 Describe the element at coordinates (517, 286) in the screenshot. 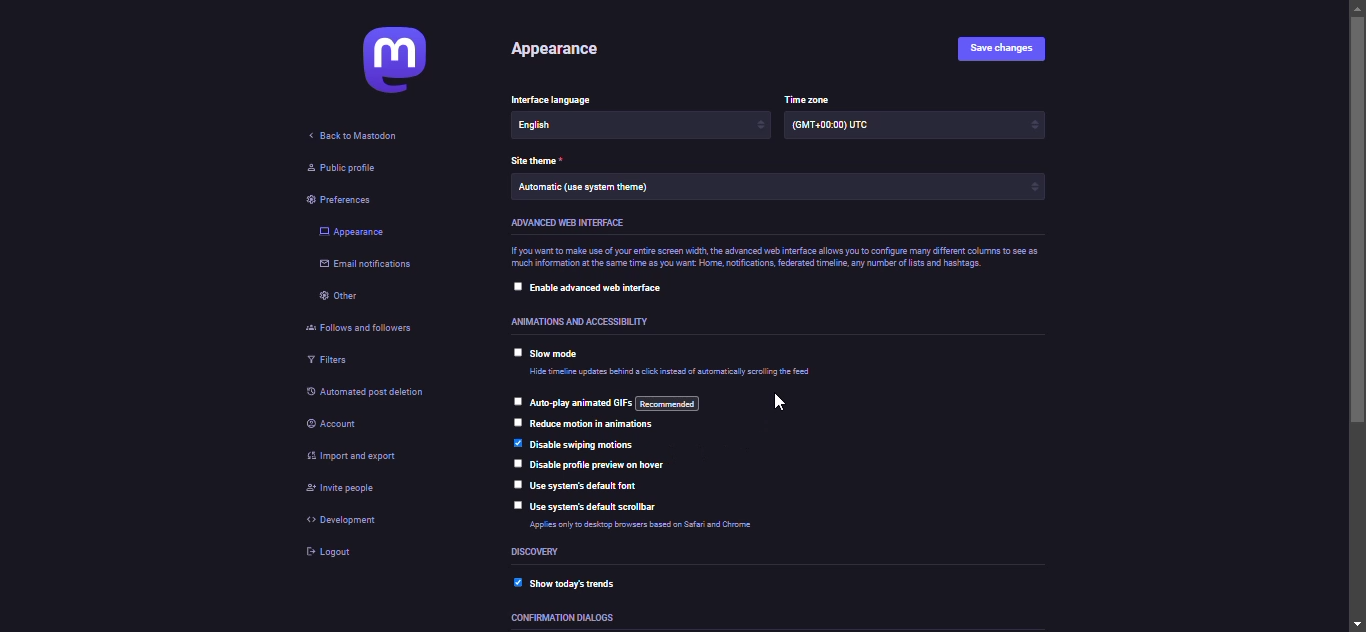

I see `click to select` at that location.